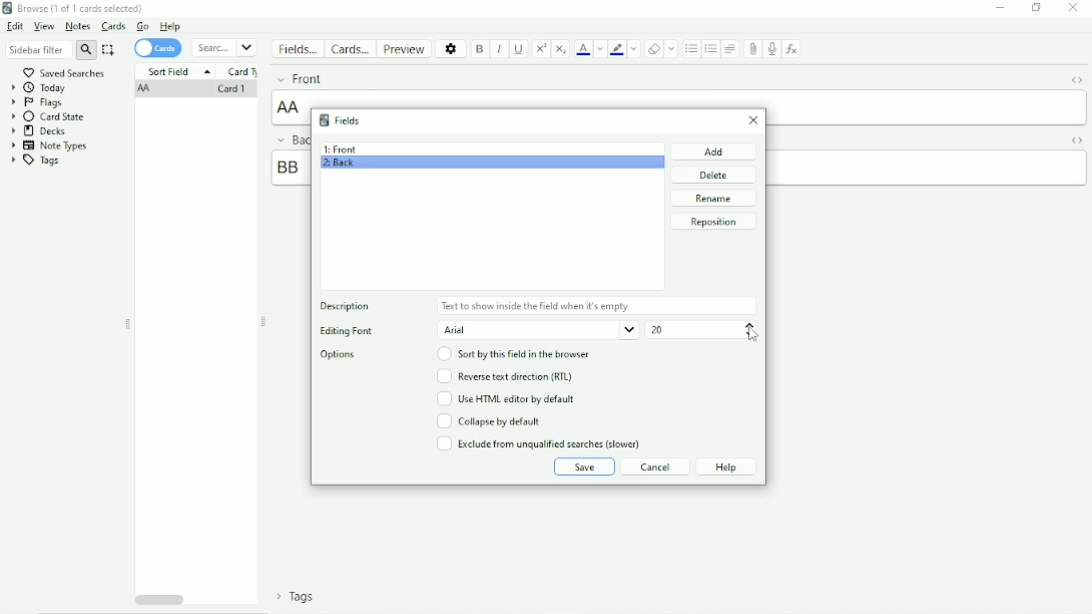  I want to click on Decks, so click(39, 131).